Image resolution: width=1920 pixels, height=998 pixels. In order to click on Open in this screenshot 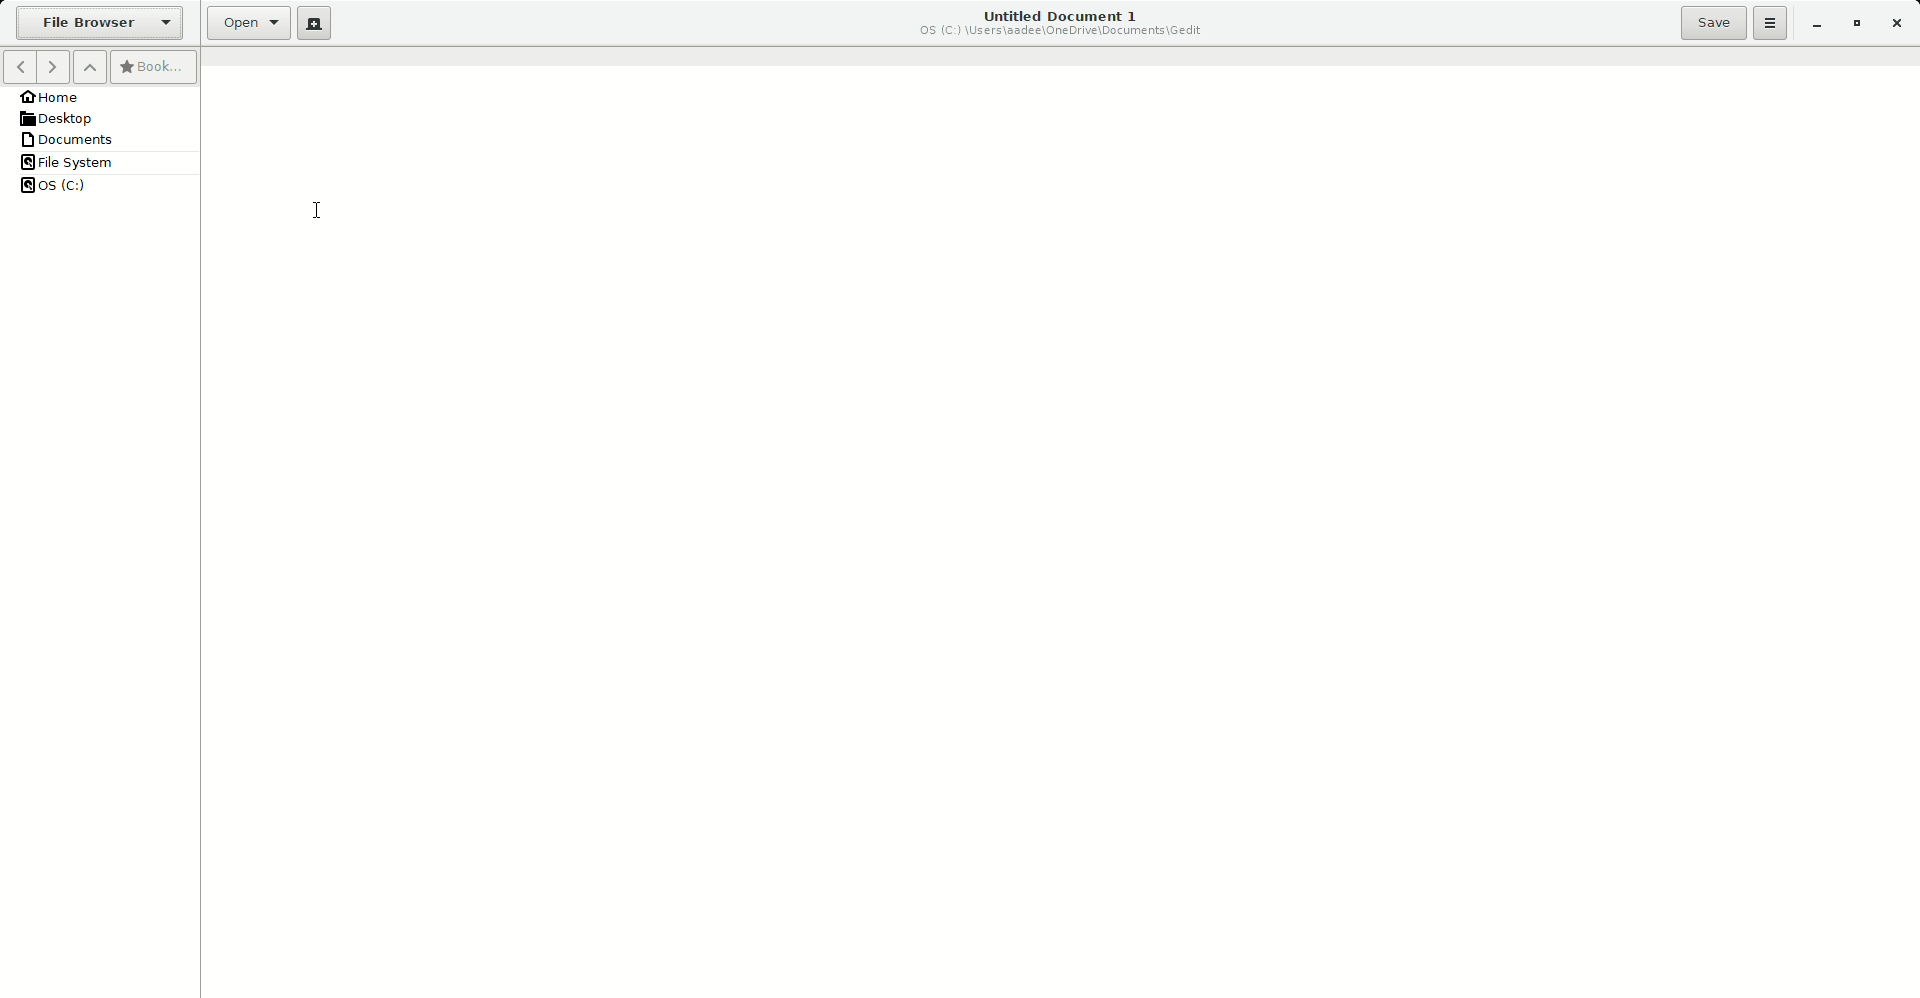, I will do `click(243, 25)`.